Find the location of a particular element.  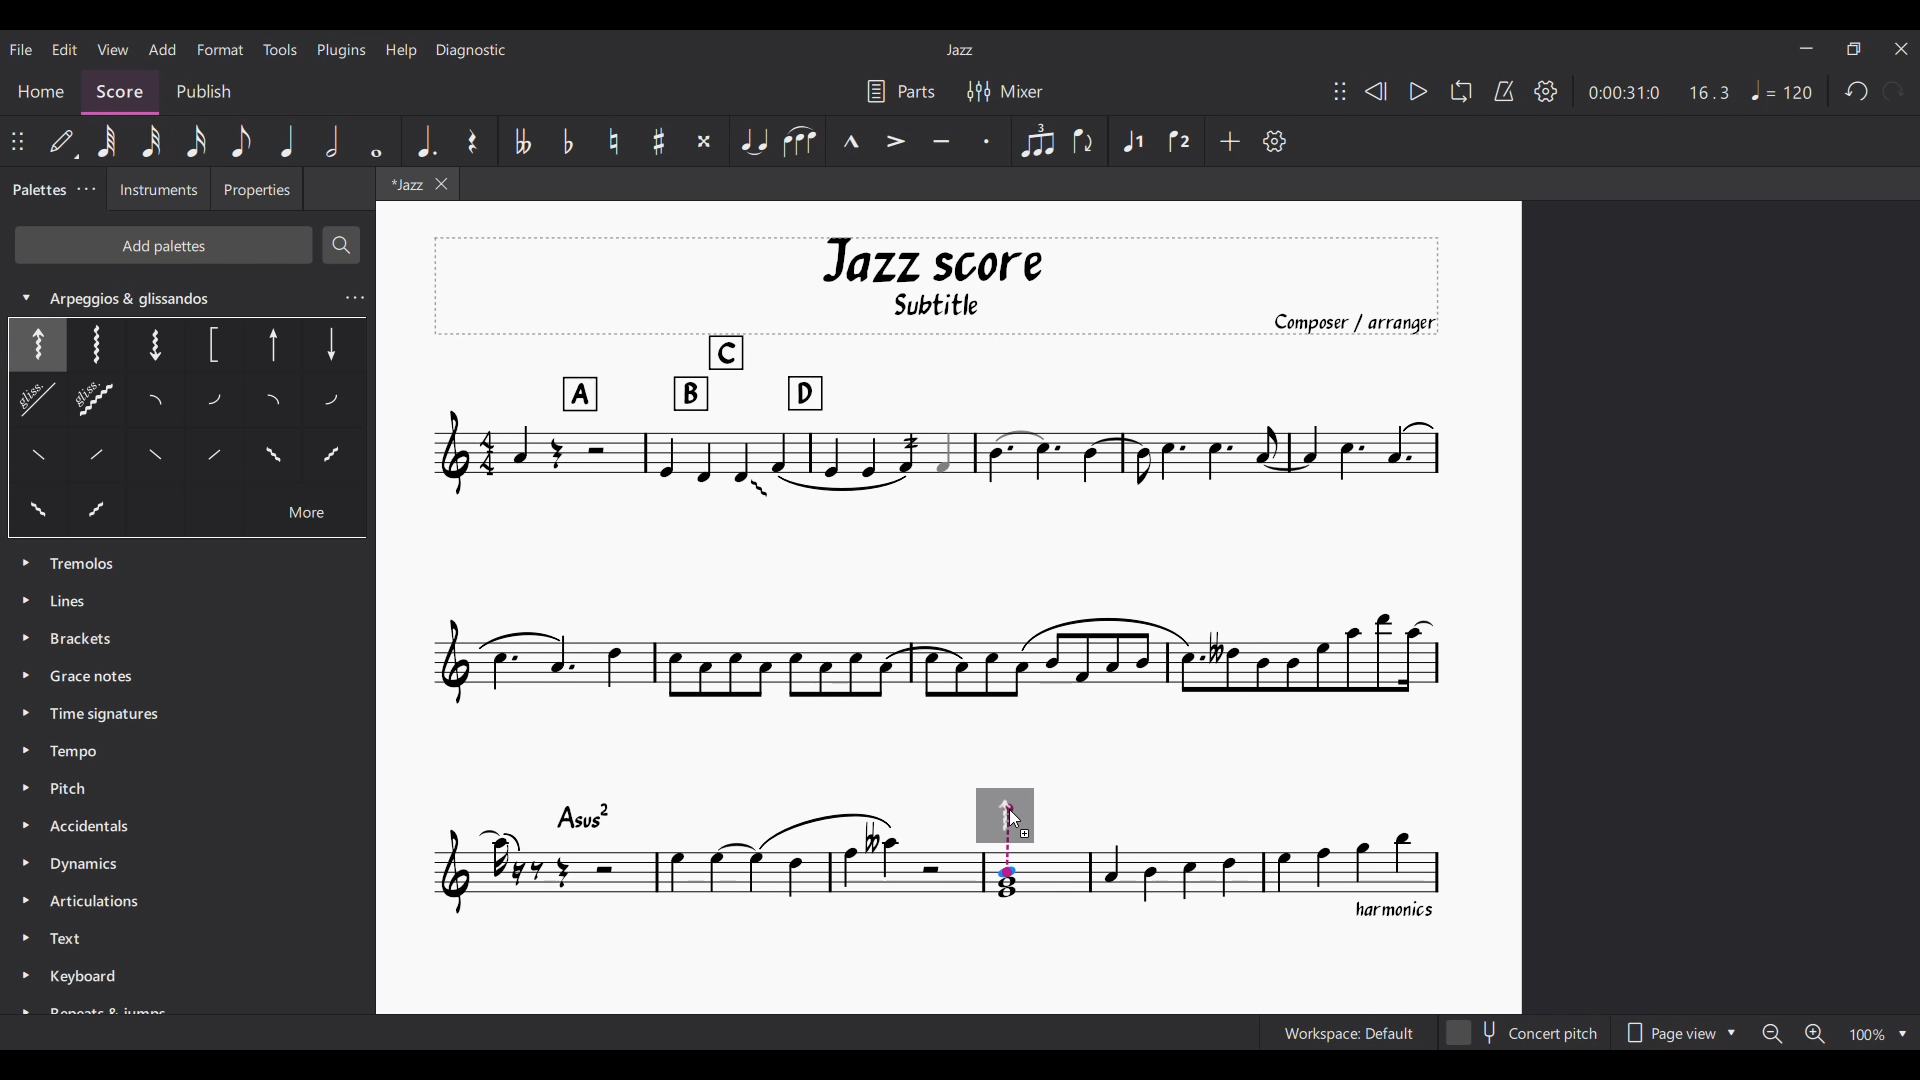

Default is located at coordinates (64, 141).